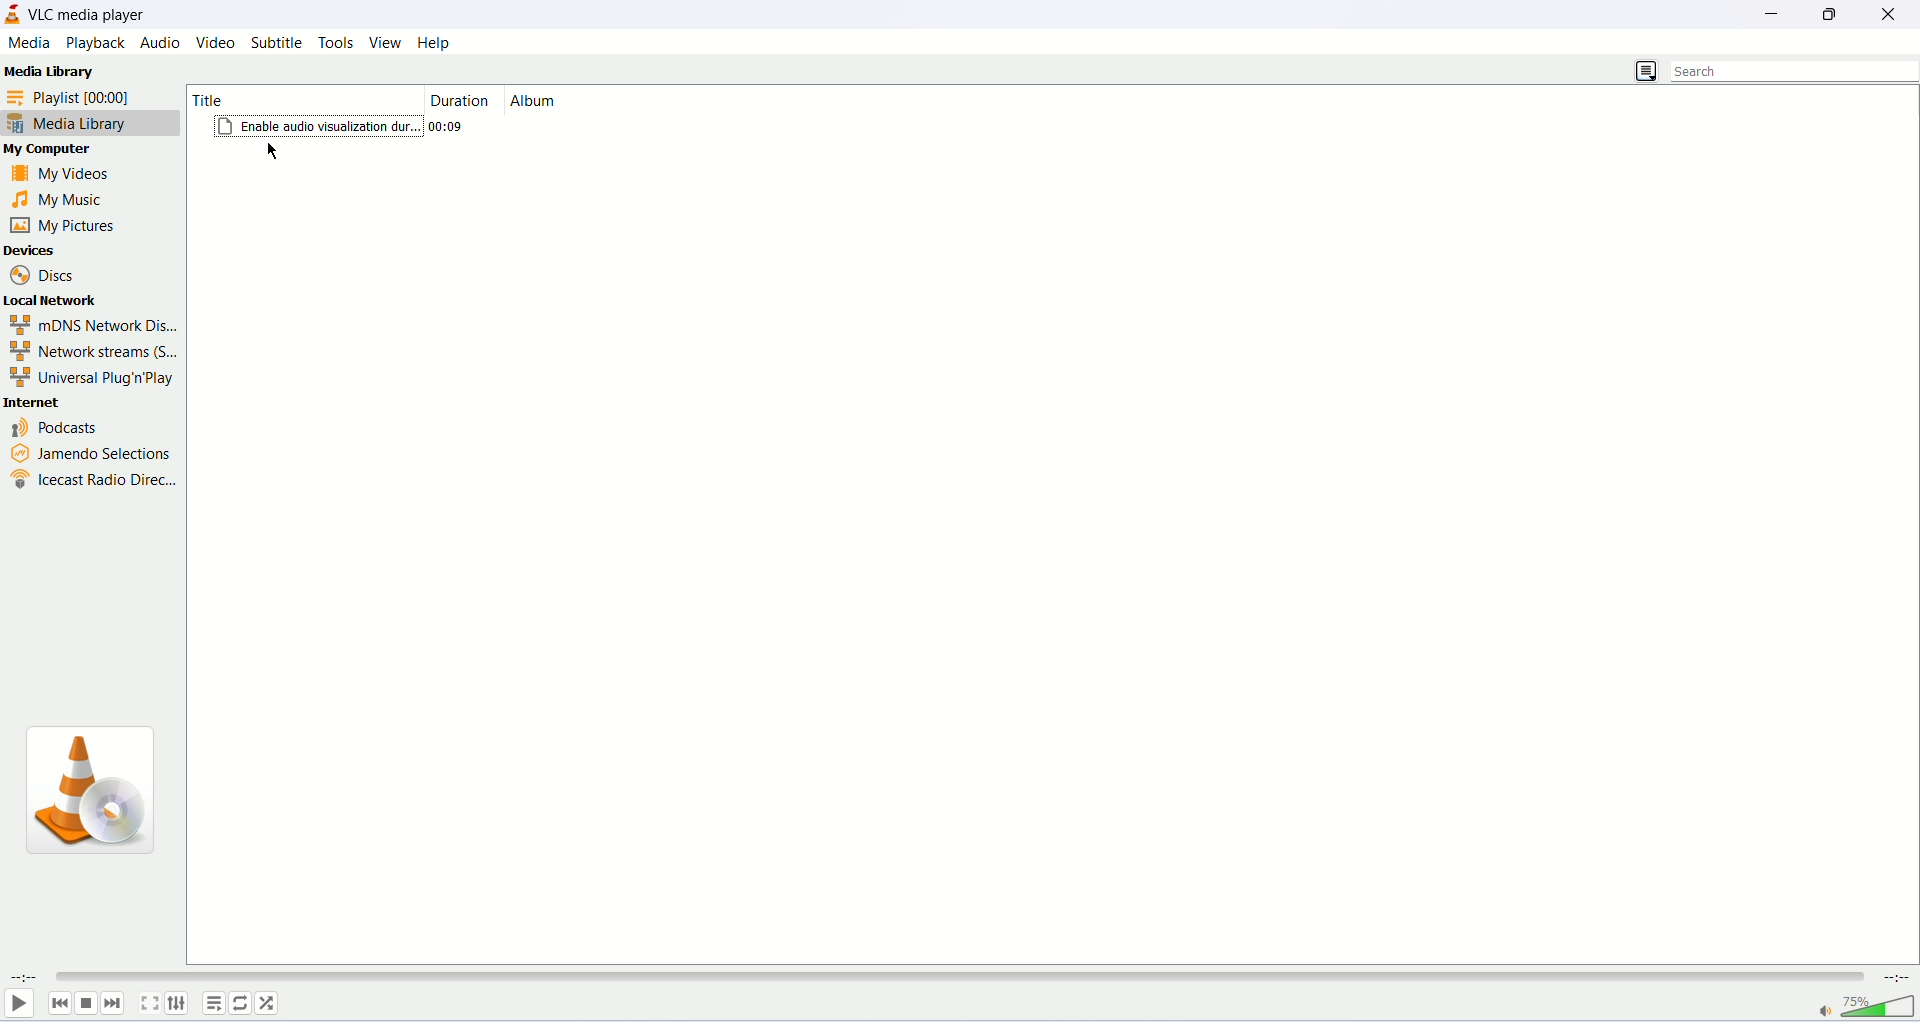  Describe the element at coordinates (1780, 12) in the screenshot. I see `minimize` at that location.